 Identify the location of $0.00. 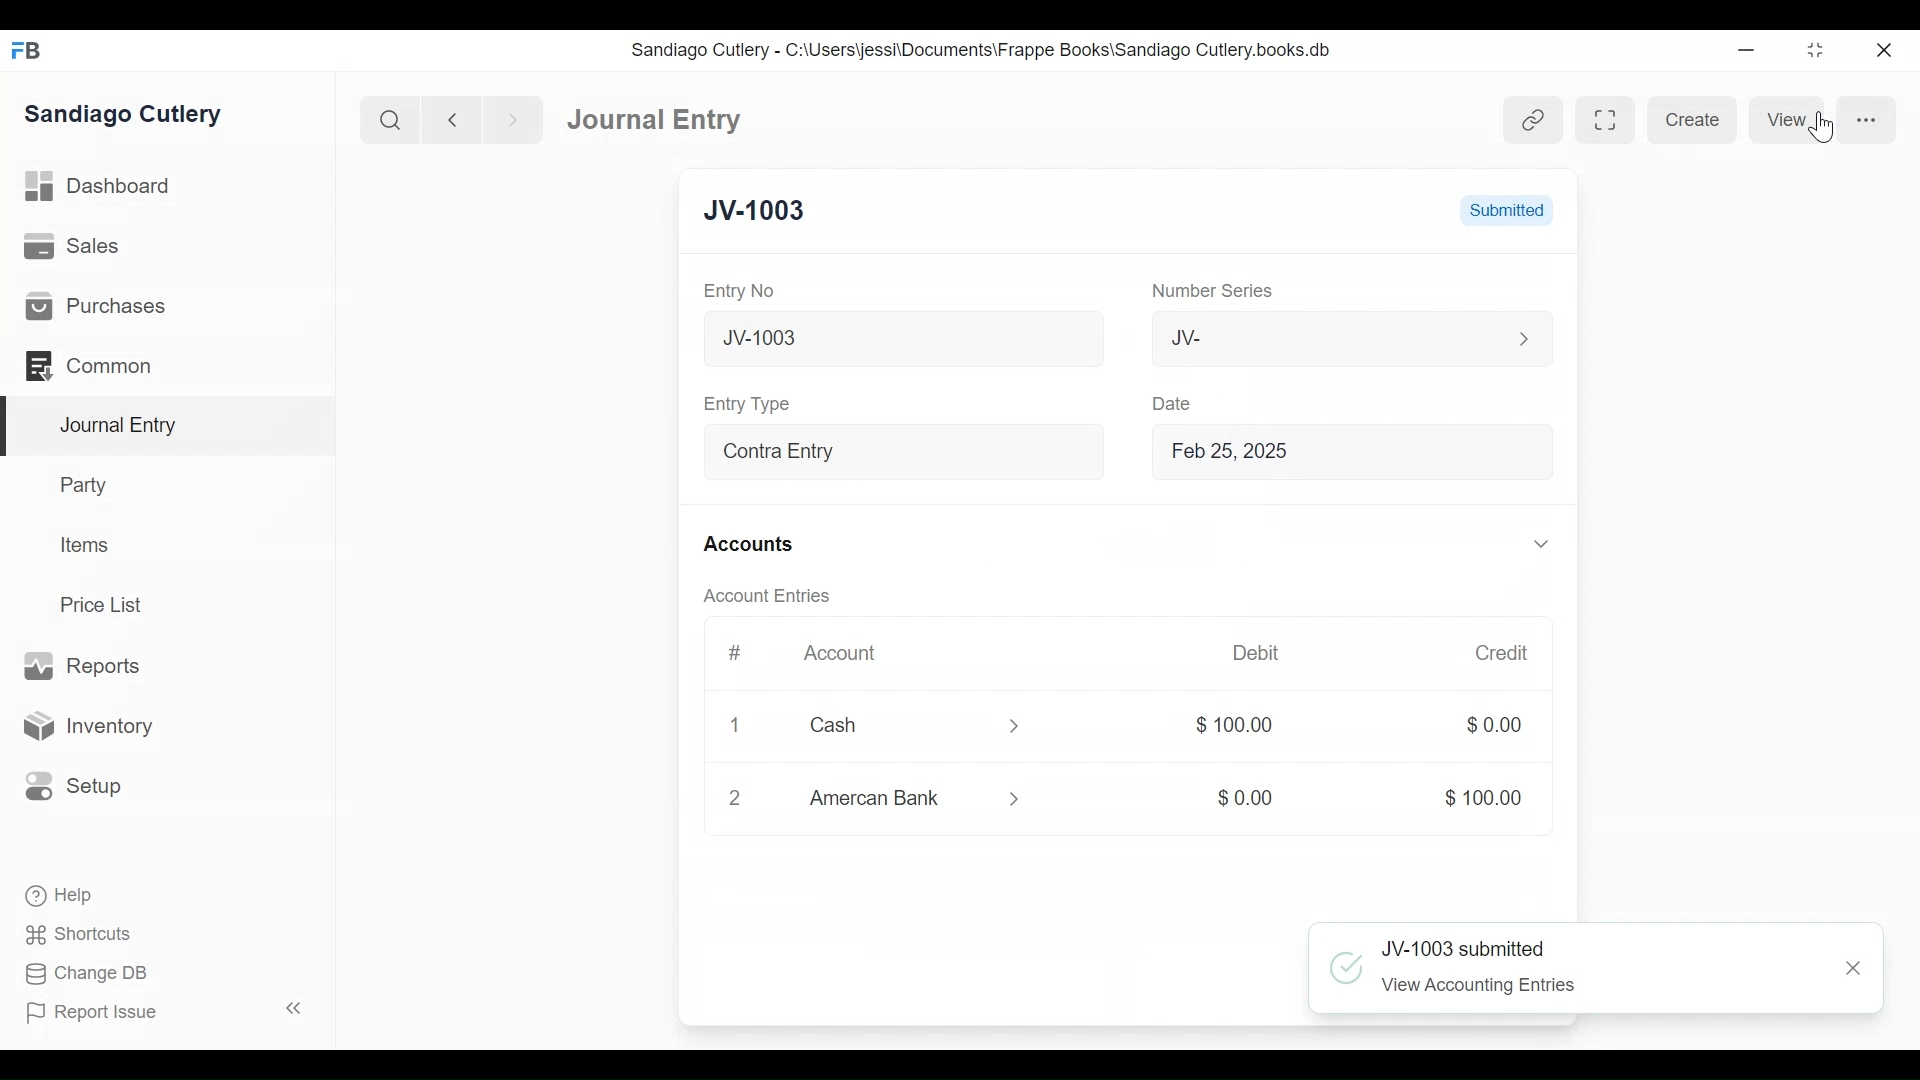
(1486, 726).